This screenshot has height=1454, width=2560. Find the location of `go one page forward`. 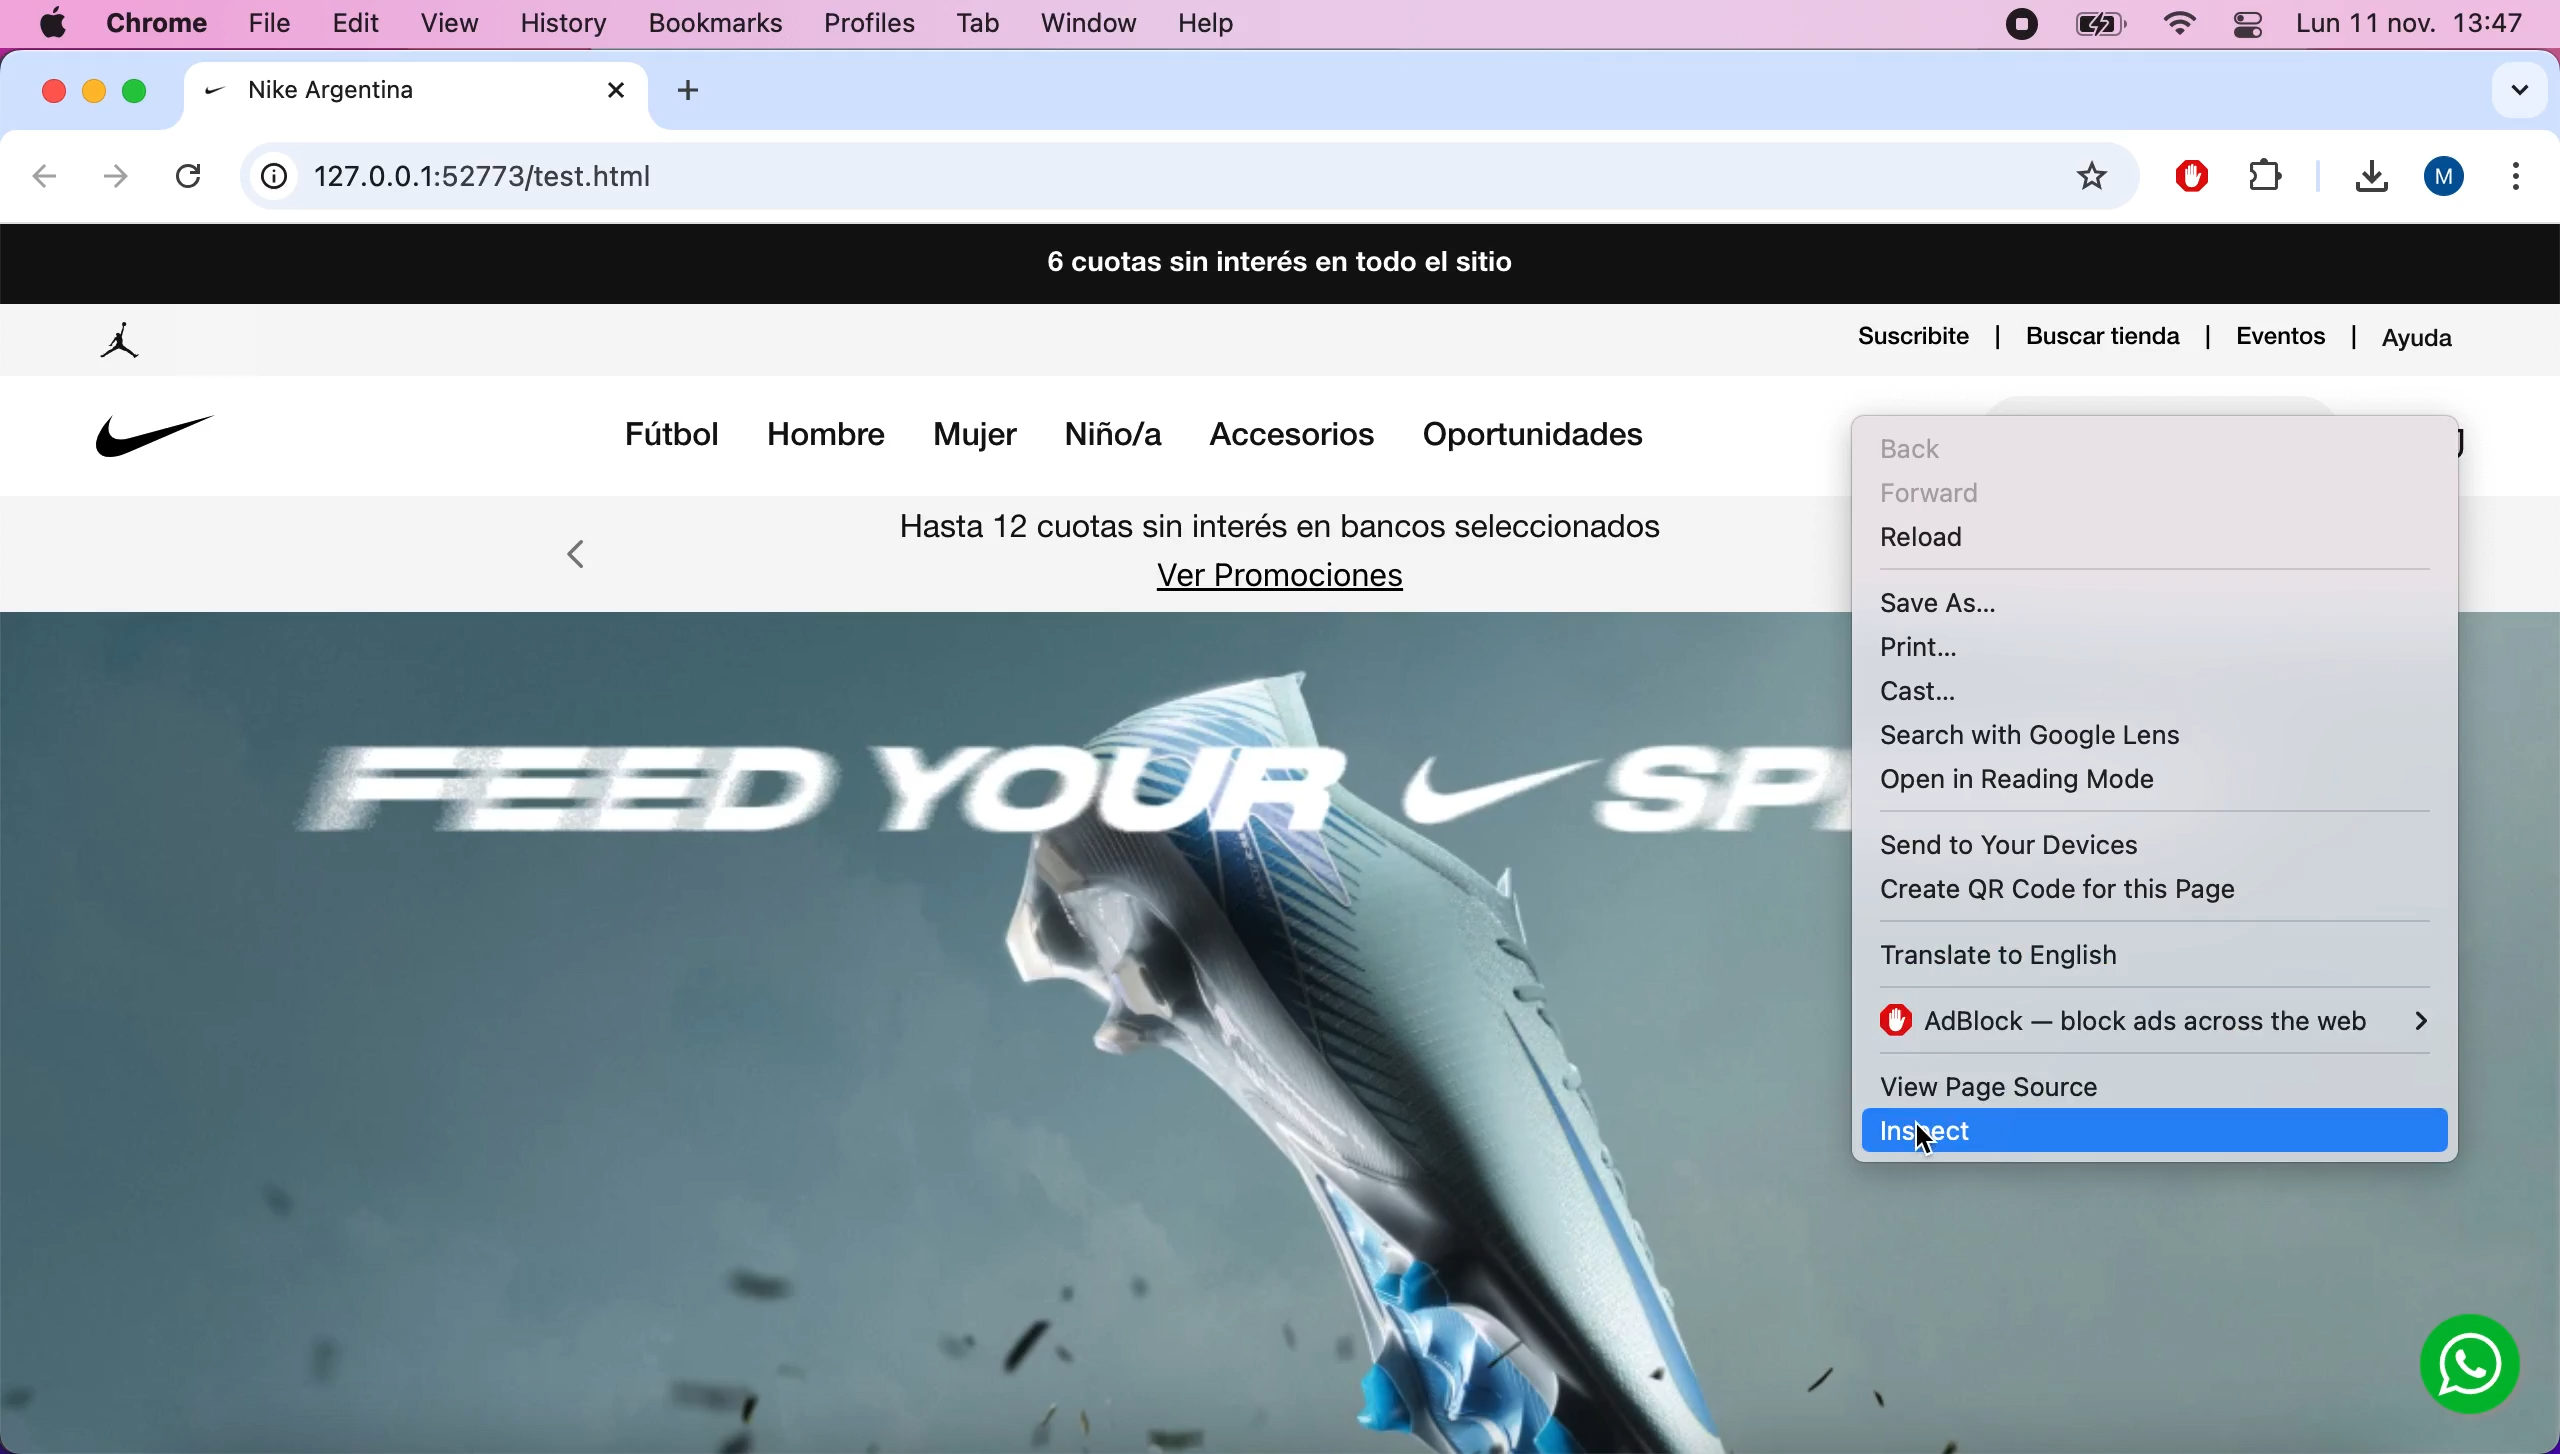

go one page forward is located at coordinates (115, 178).